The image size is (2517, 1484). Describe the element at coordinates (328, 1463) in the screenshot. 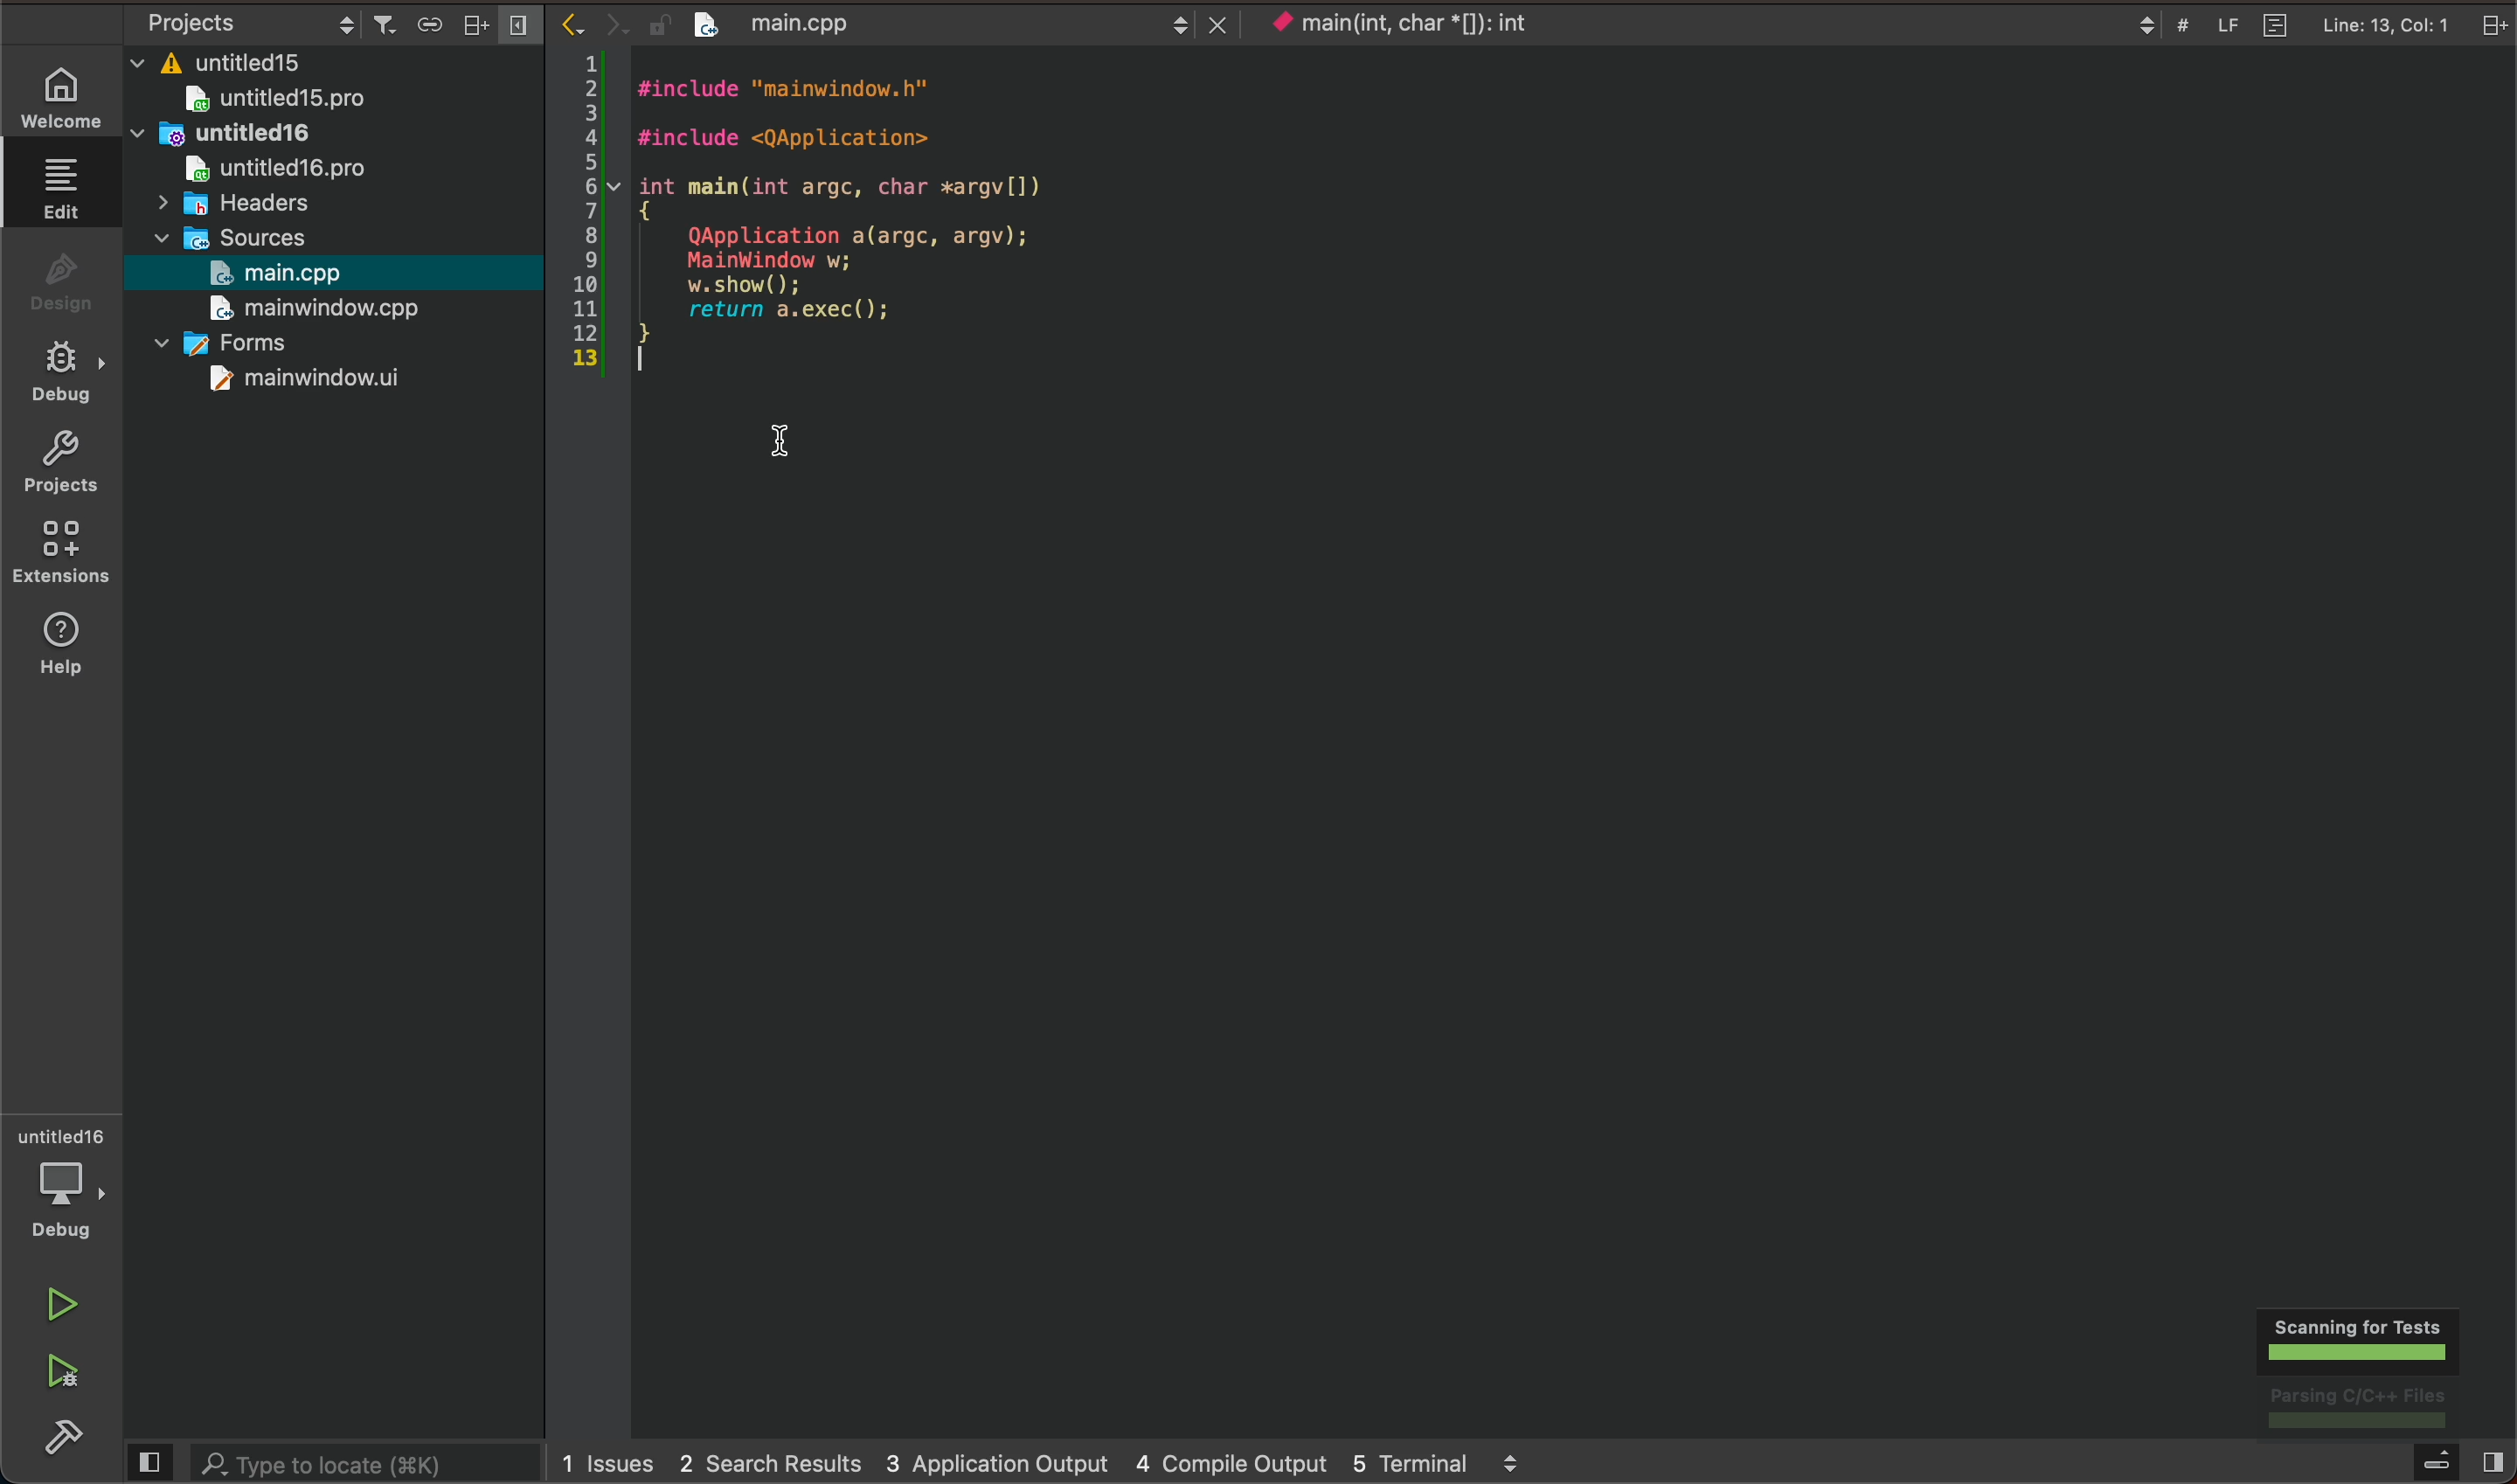

I see `search` at that location.